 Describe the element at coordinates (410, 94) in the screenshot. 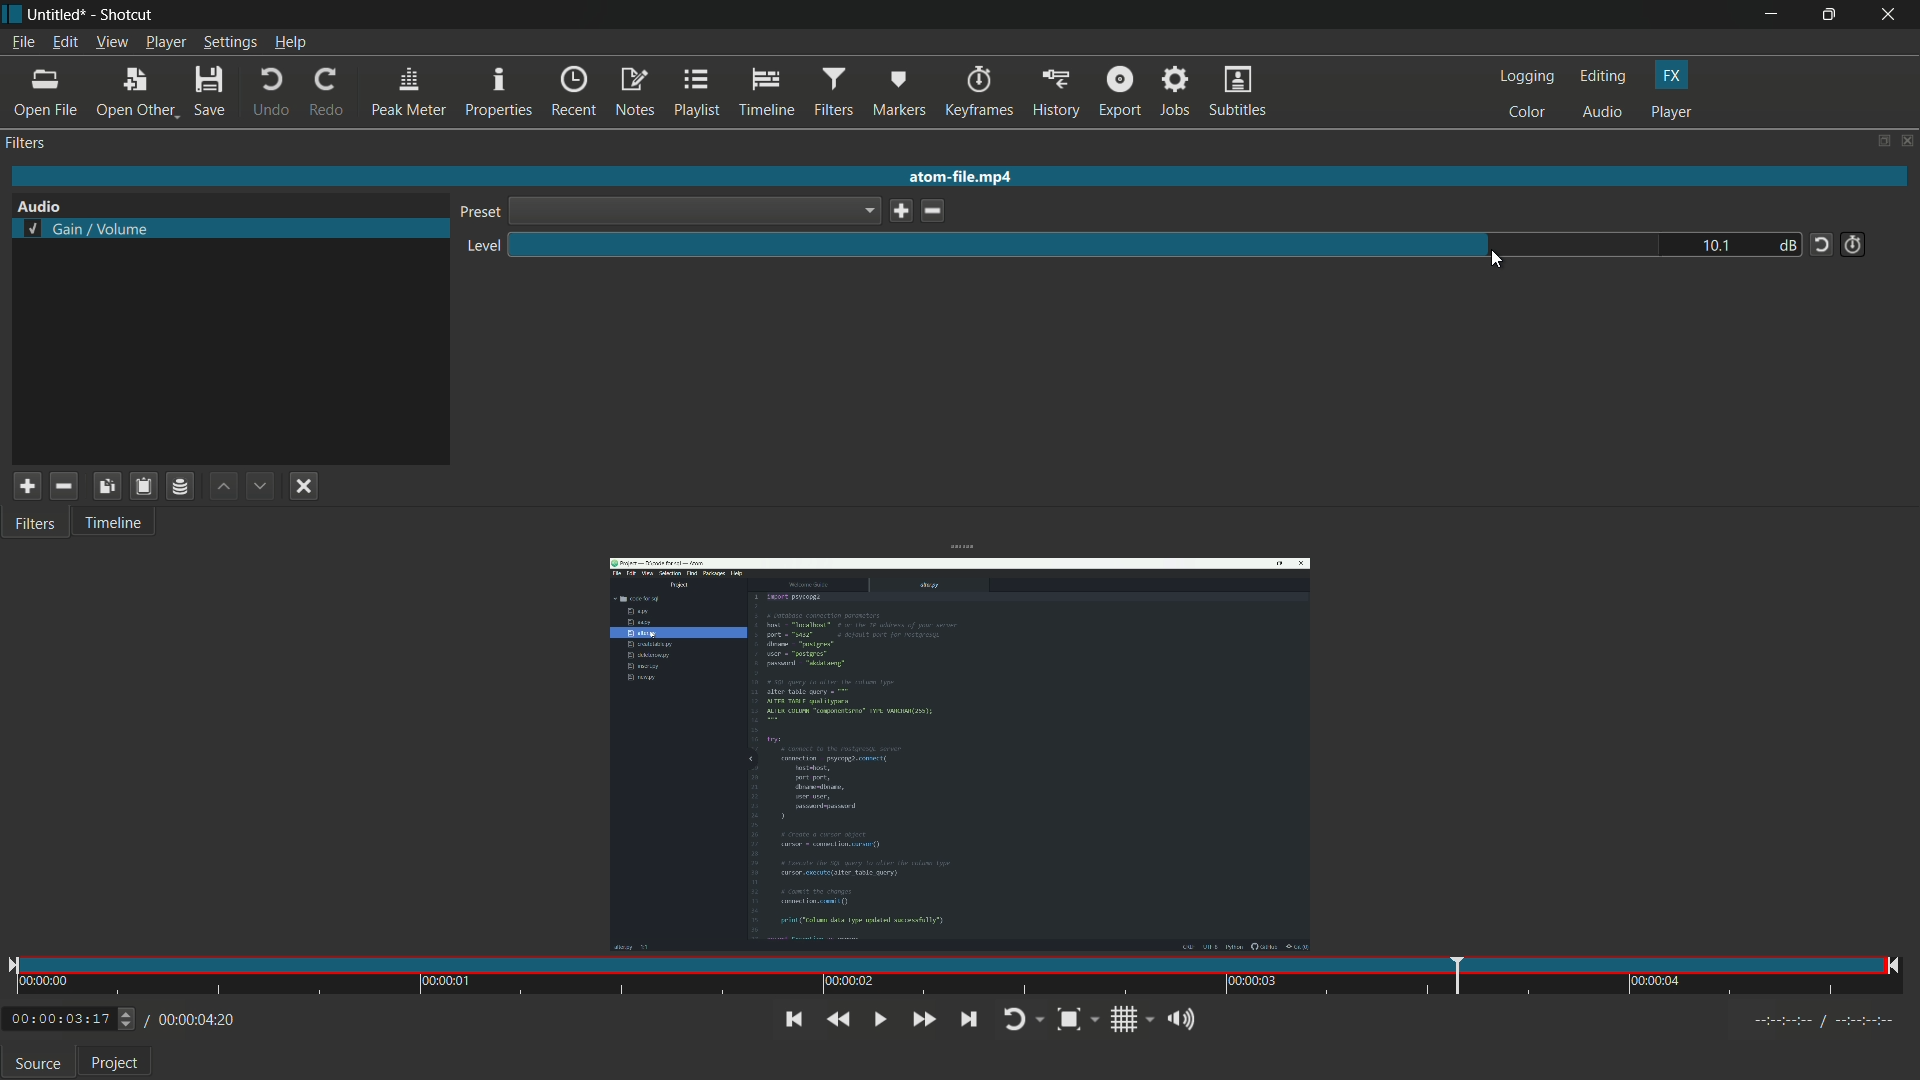

I see `peak meter` at that location.